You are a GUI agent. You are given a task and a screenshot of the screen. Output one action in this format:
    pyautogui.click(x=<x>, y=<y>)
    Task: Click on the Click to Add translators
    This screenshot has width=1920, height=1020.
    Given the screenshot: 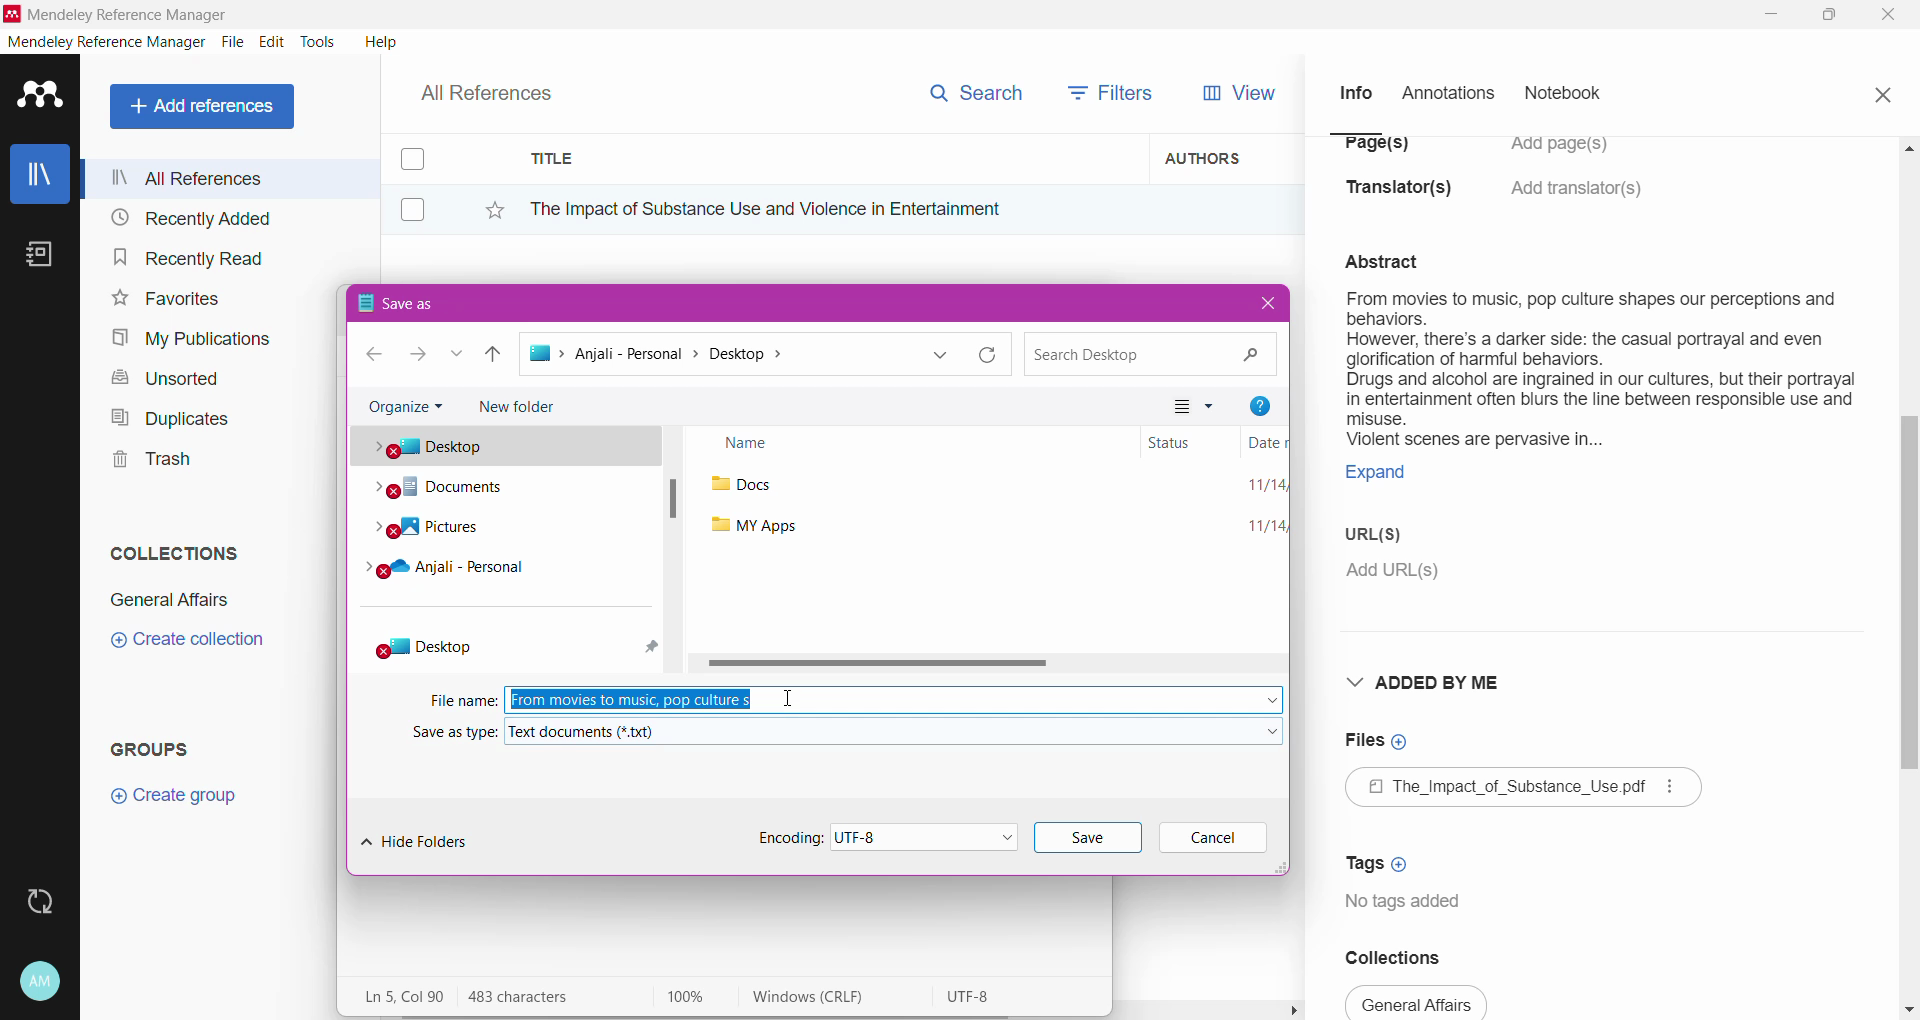 What is the action you would take?
    pyautogui.click(x=1579, y=200)
    